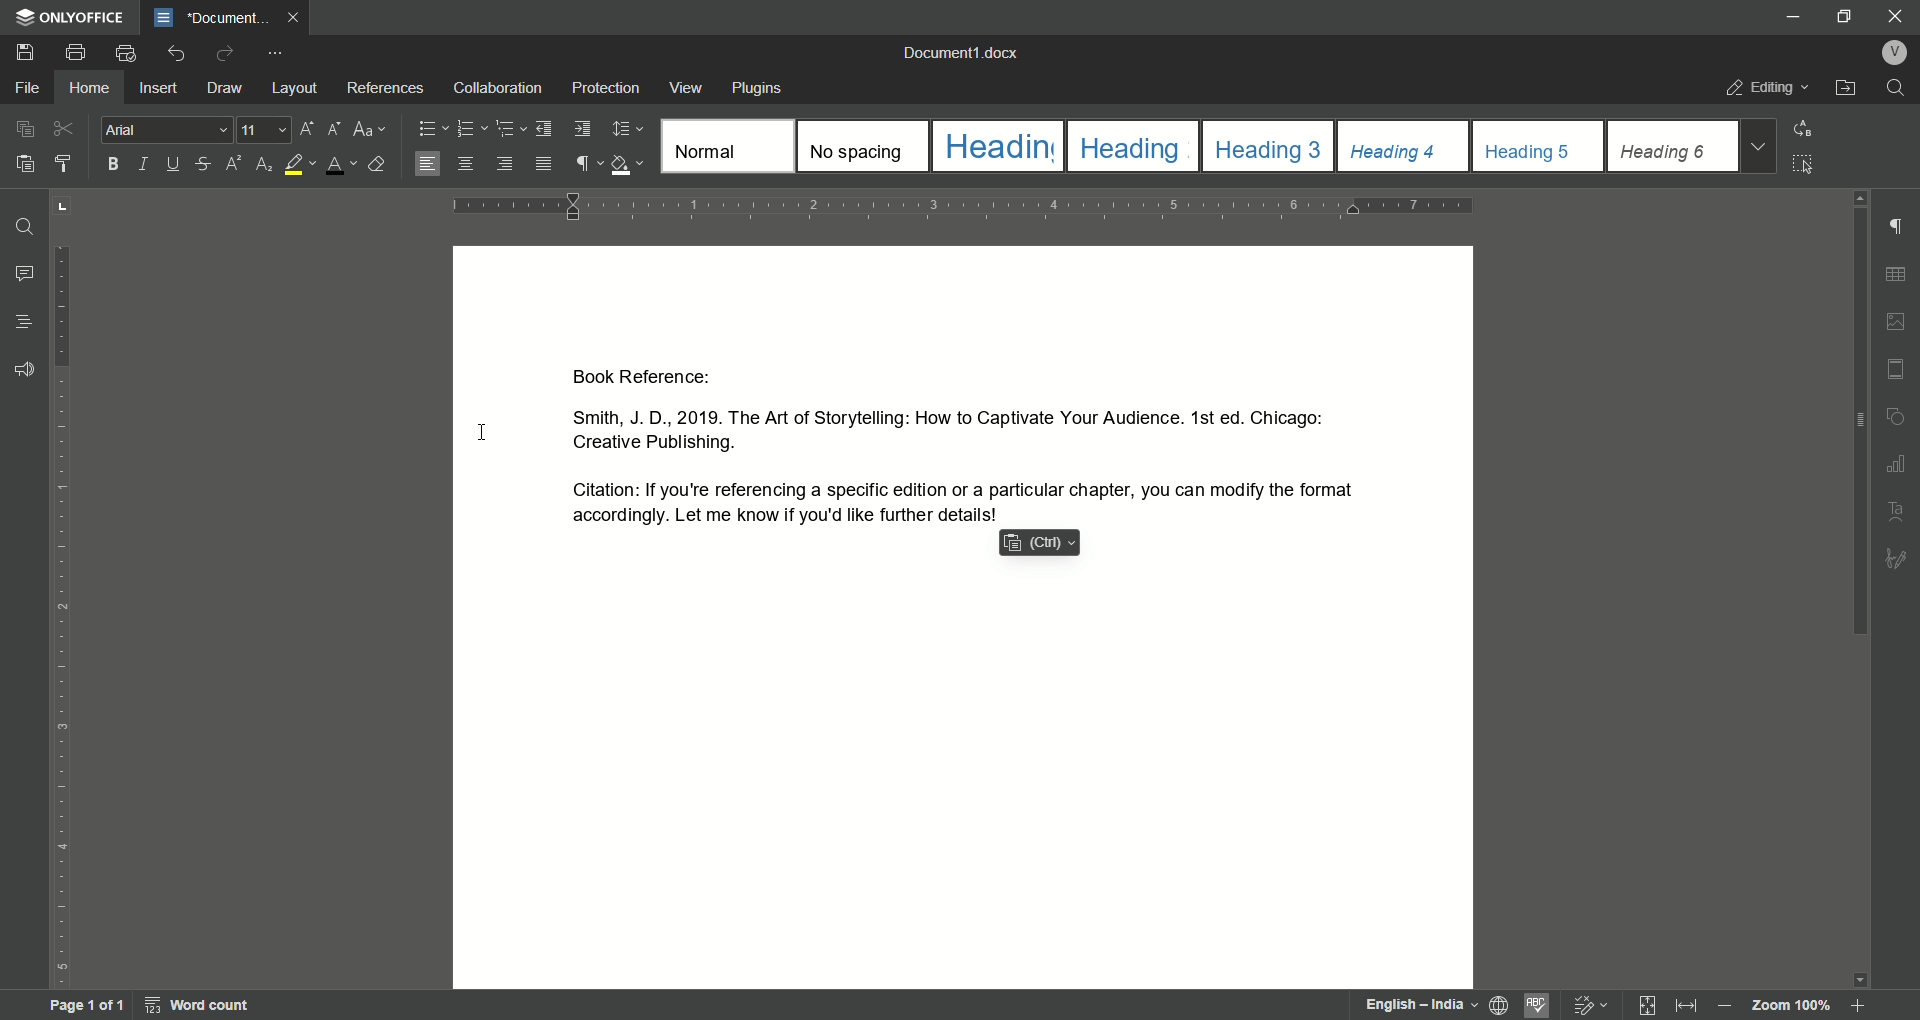 Image resolution: width=1920 pixels, height=1020 pixels. Describe the element at coordinates (1789, 16) in the screenshot. I see `hide window` at that location.